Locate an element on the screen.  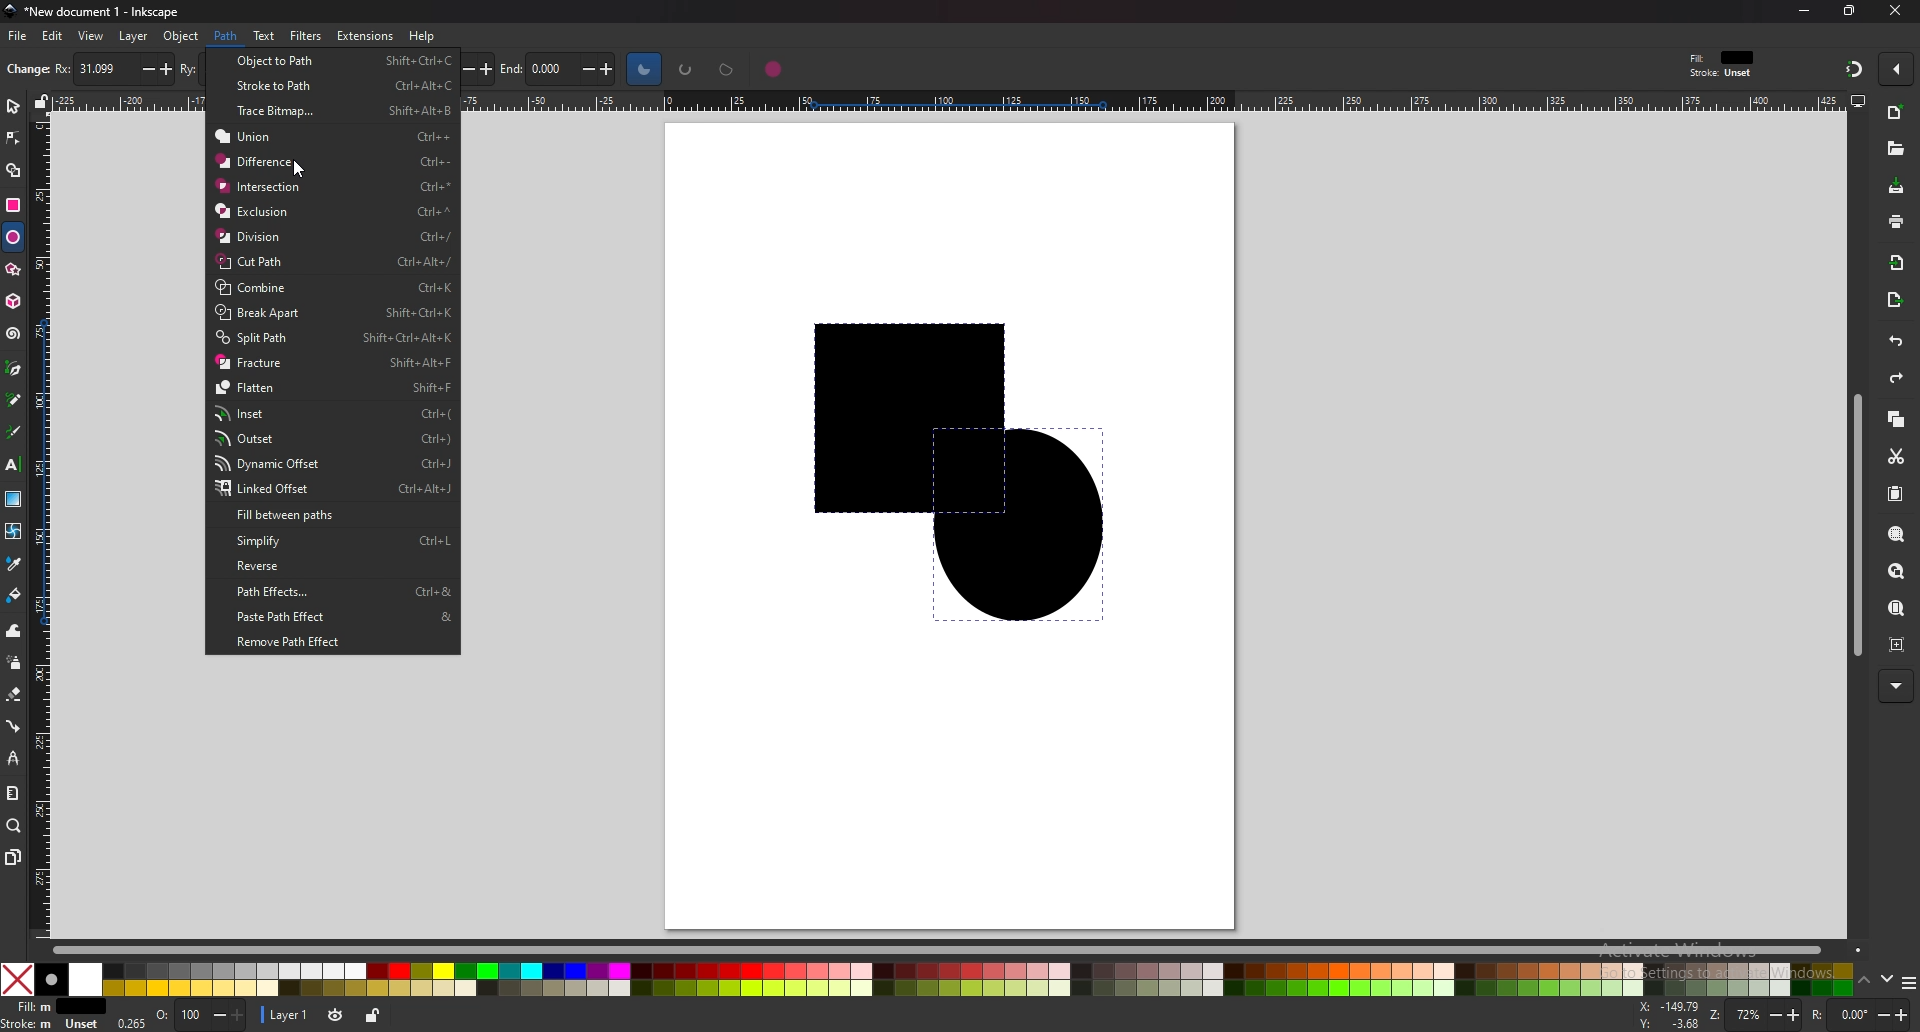
lpe is located at coordinates (14, 758).